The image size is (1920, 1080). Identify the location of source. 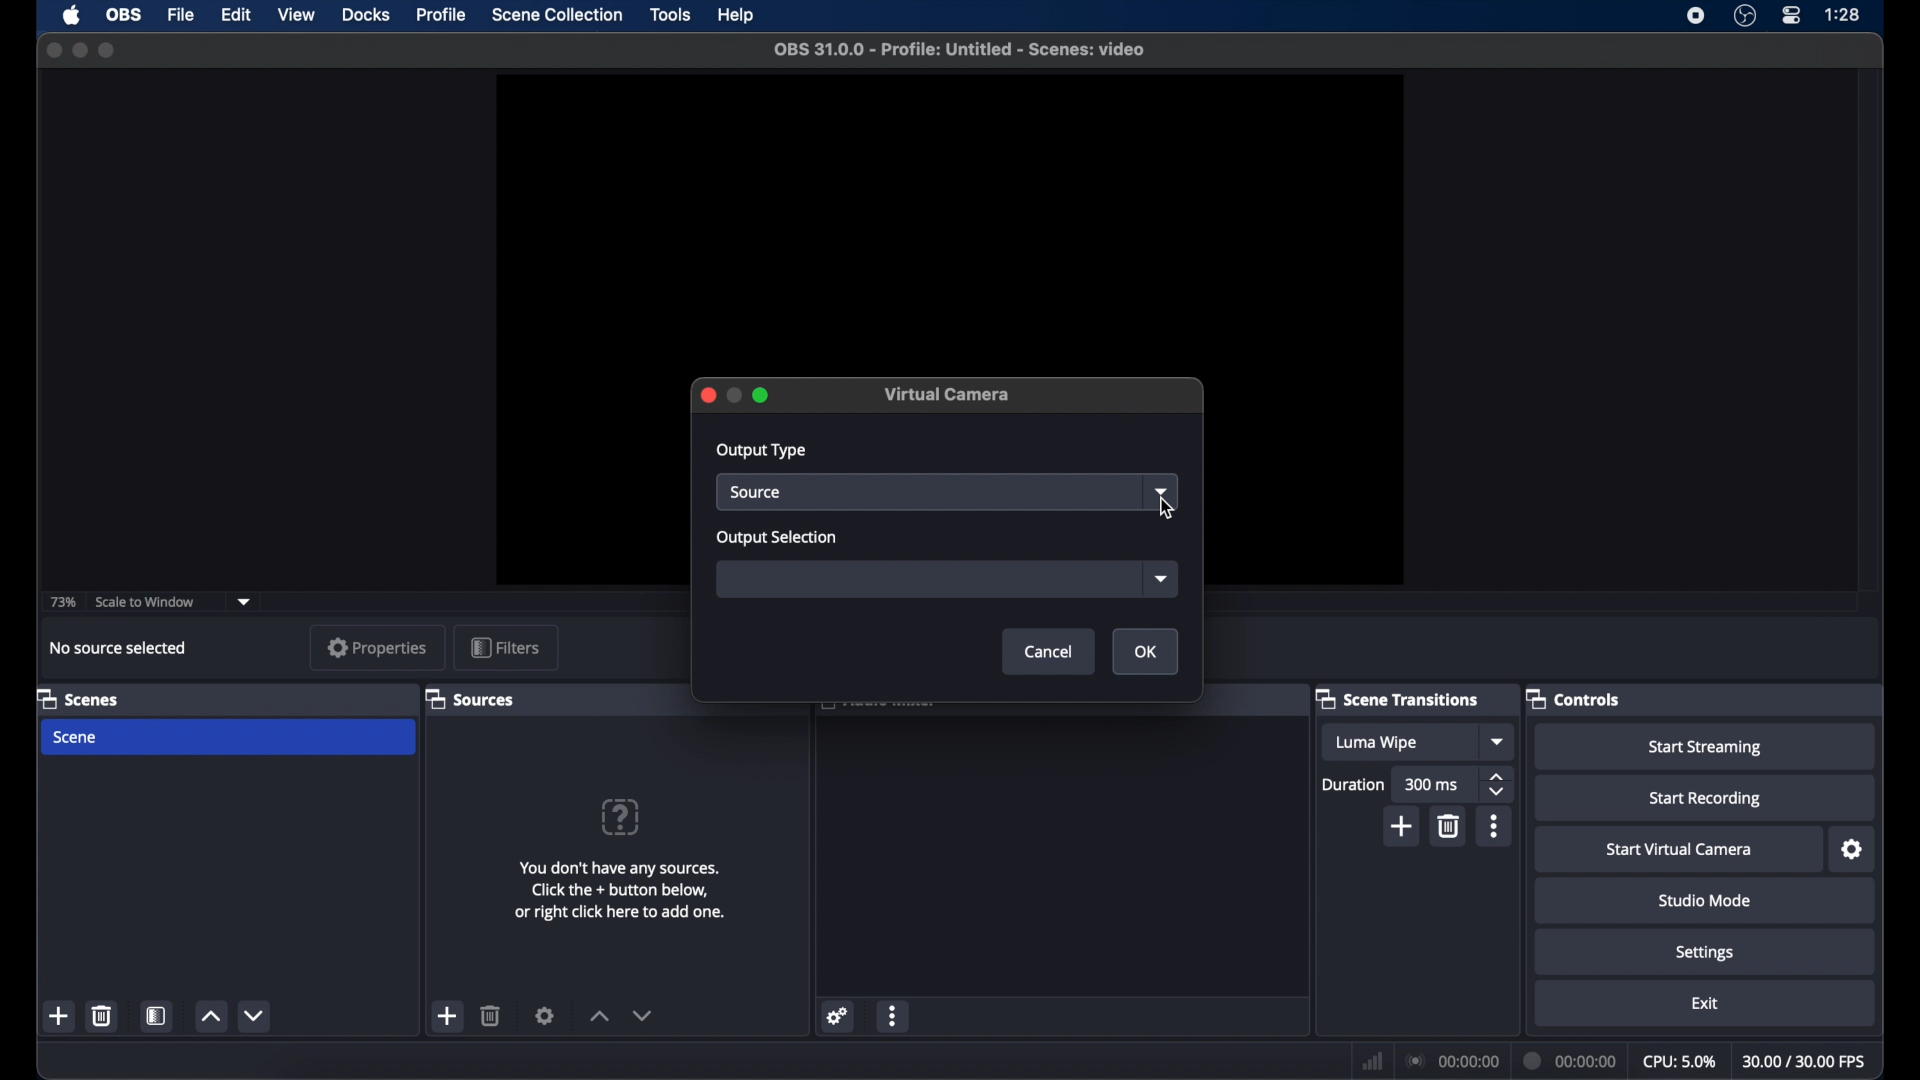
(931, 492).